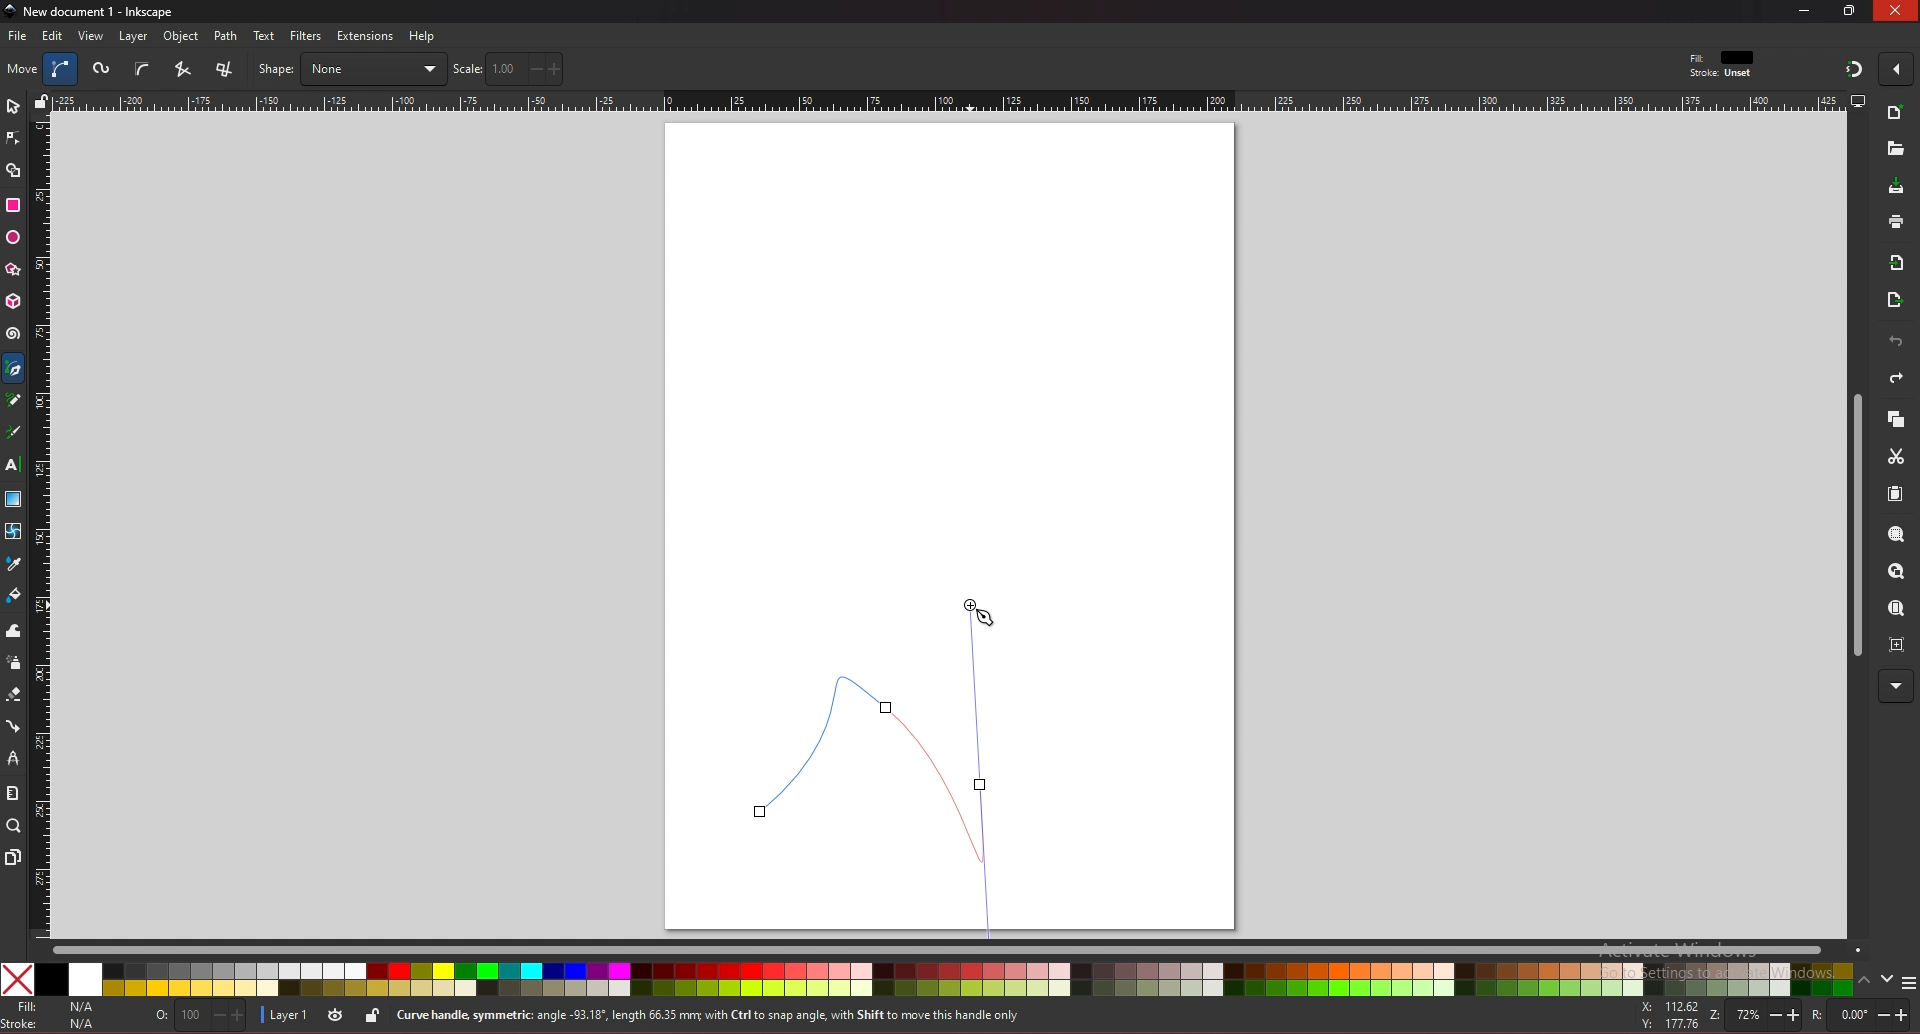 The image size is (1920, 1034). What do you see at coordinates (1896, 342) in the screenshot?
I see `undo` at bounding box center [1896, 342].